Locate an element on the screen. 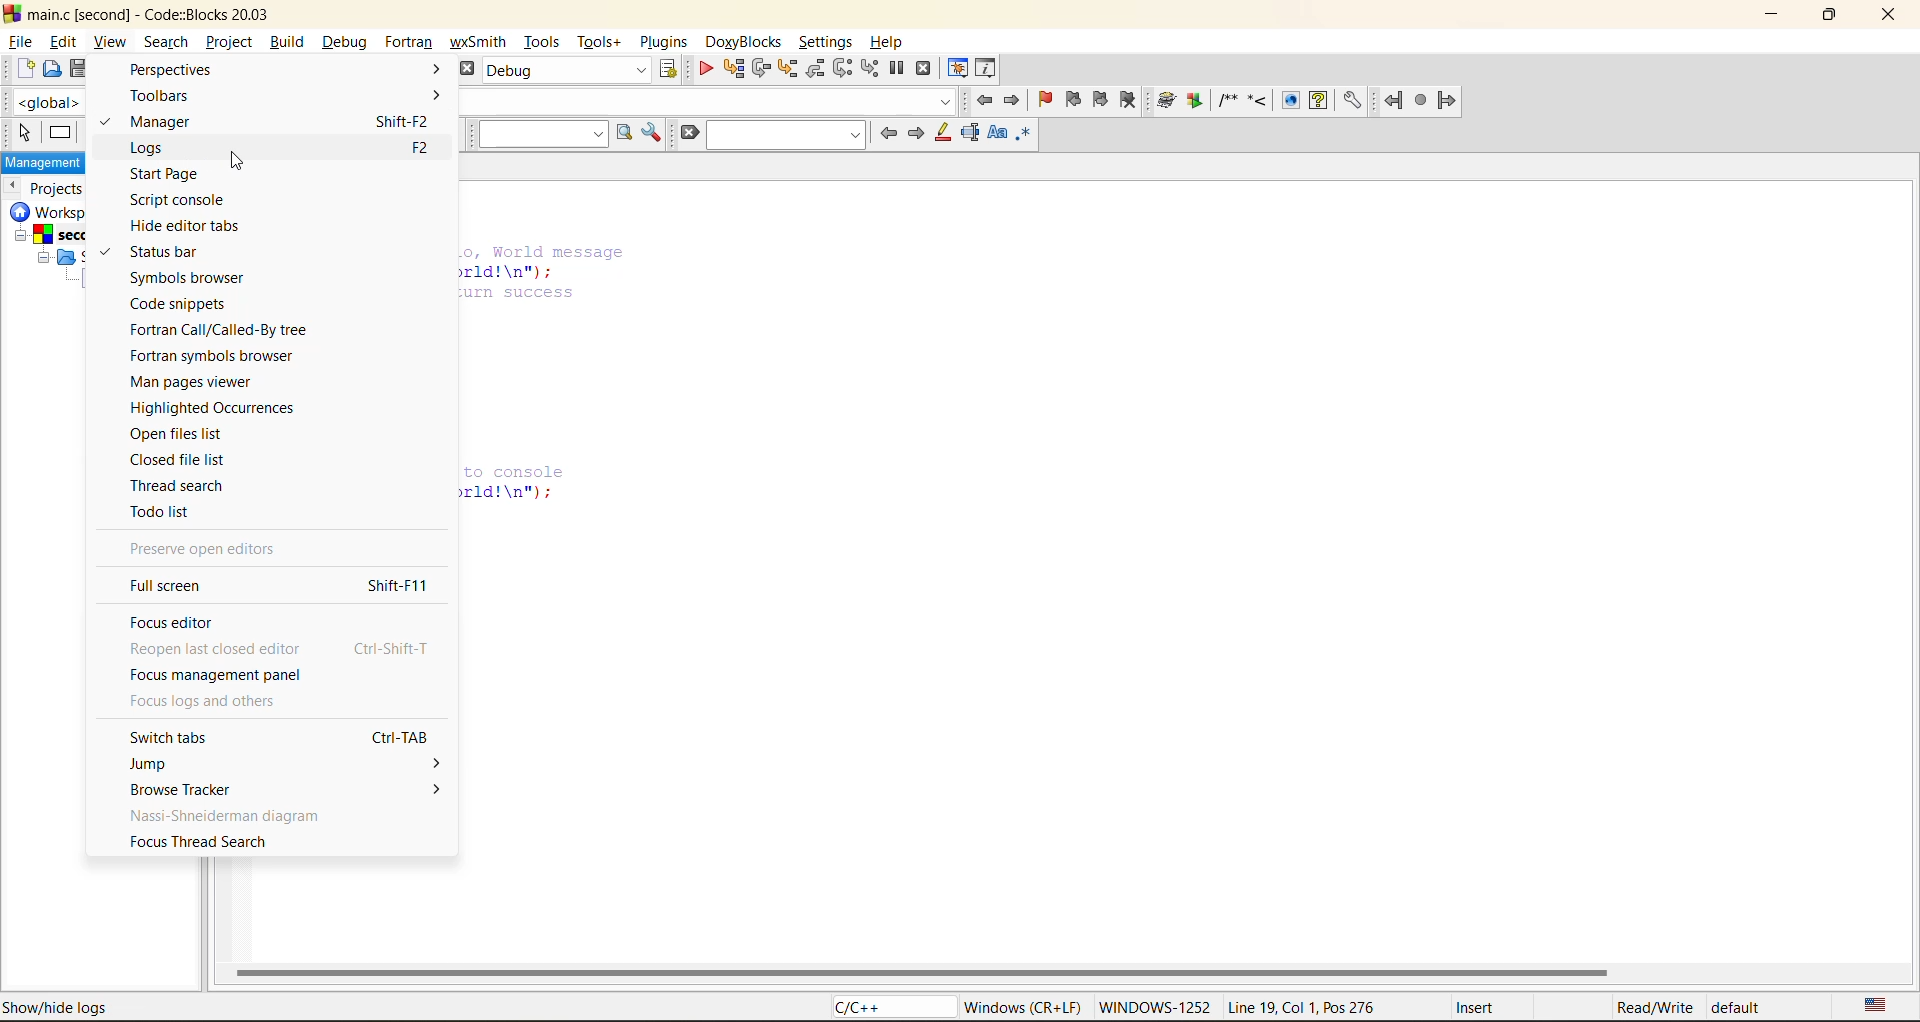  step out is located at coordinates (814, 70).